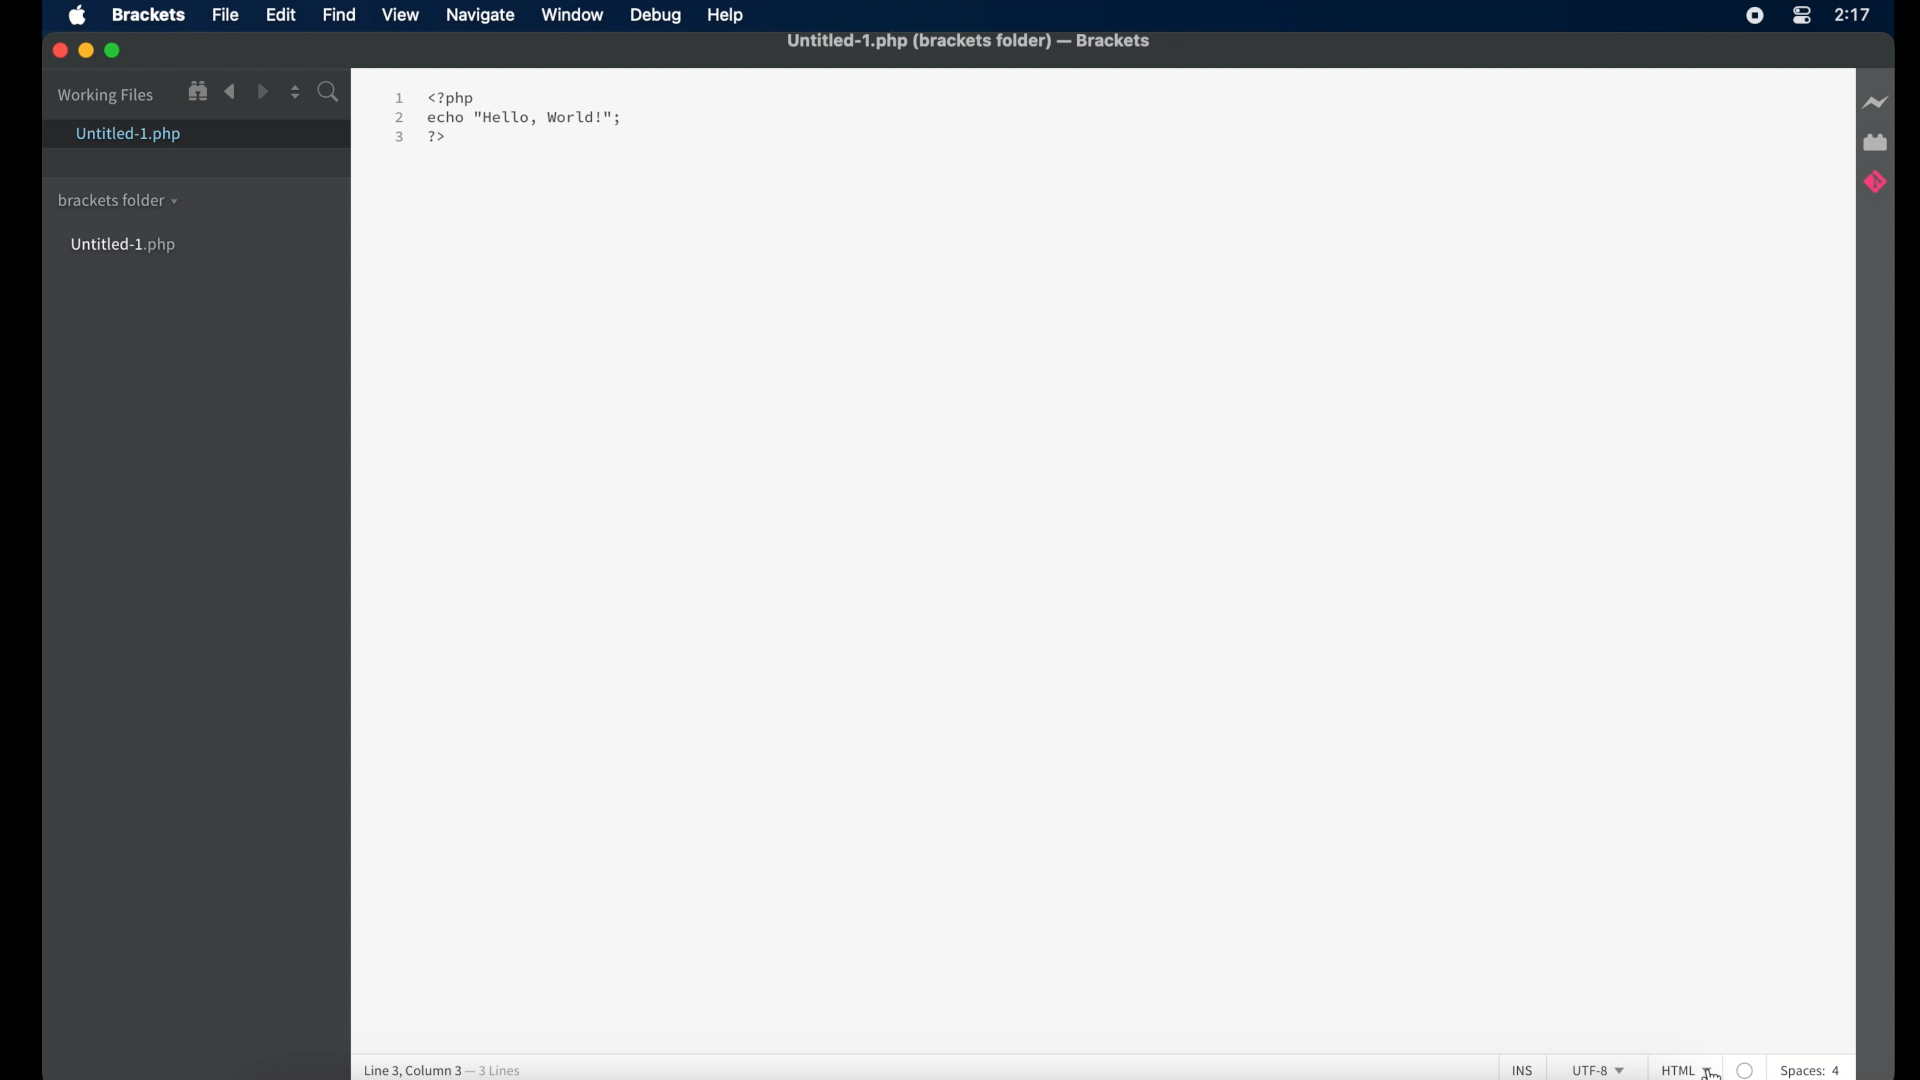 The image size is (1920, 1080). What do you see at coordinates (329, 93) in the screenshot?
I see `search bar` at bounding box center [329, 93].